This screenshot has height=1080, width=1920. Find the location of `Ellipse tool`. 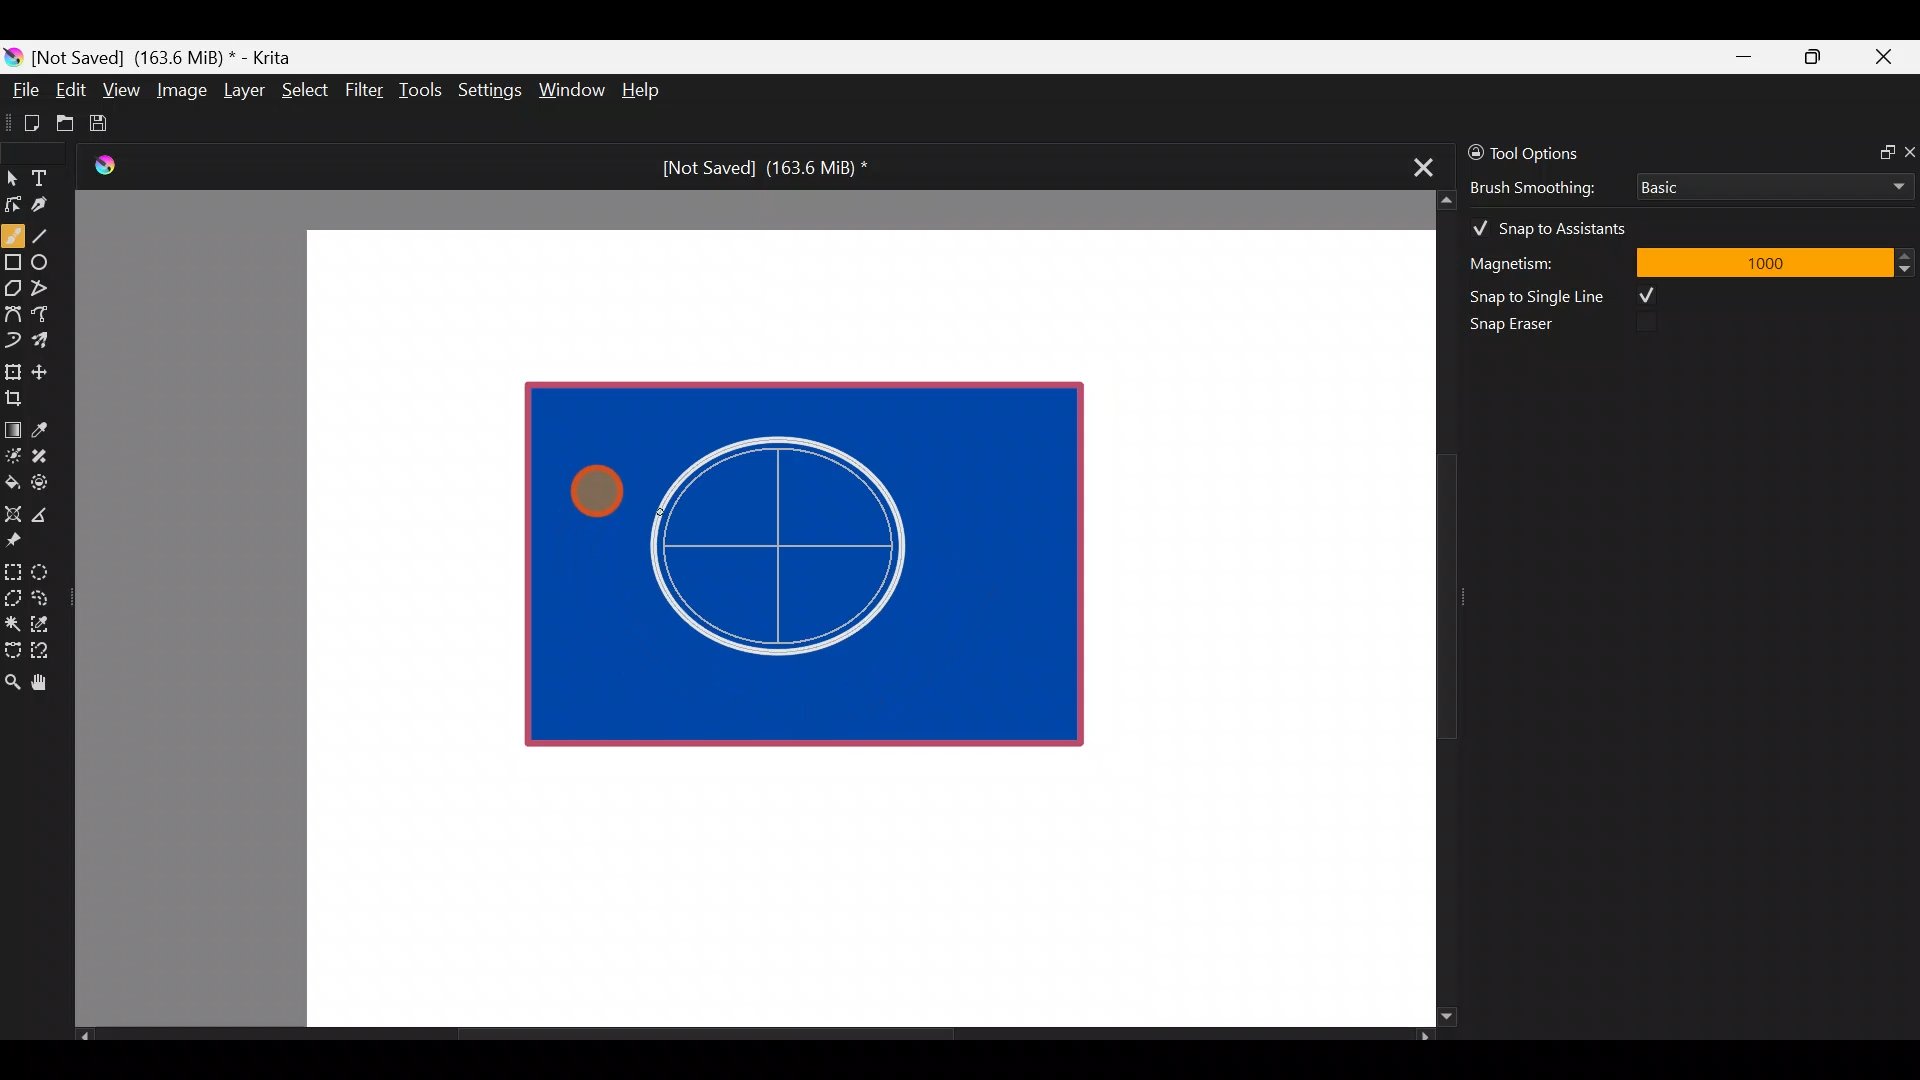

Ellipse tool is located at coordinates (49, 260).